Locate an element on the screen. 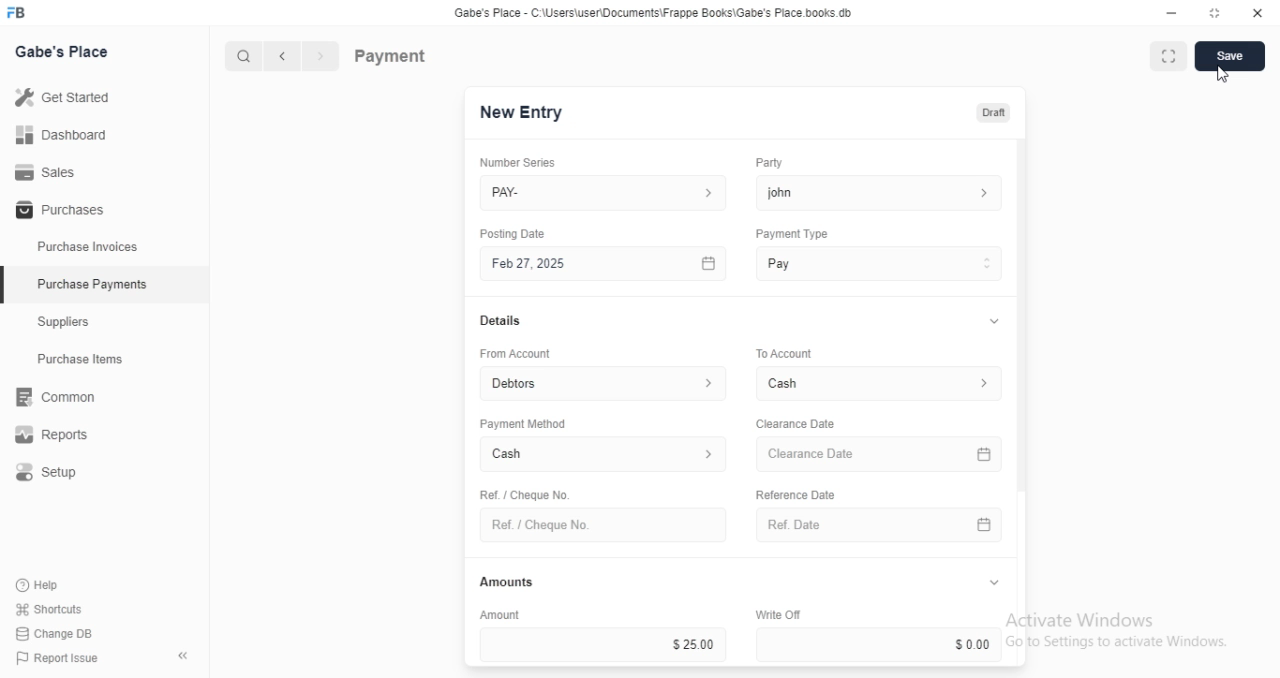  search is located at coordinates (245, 57).